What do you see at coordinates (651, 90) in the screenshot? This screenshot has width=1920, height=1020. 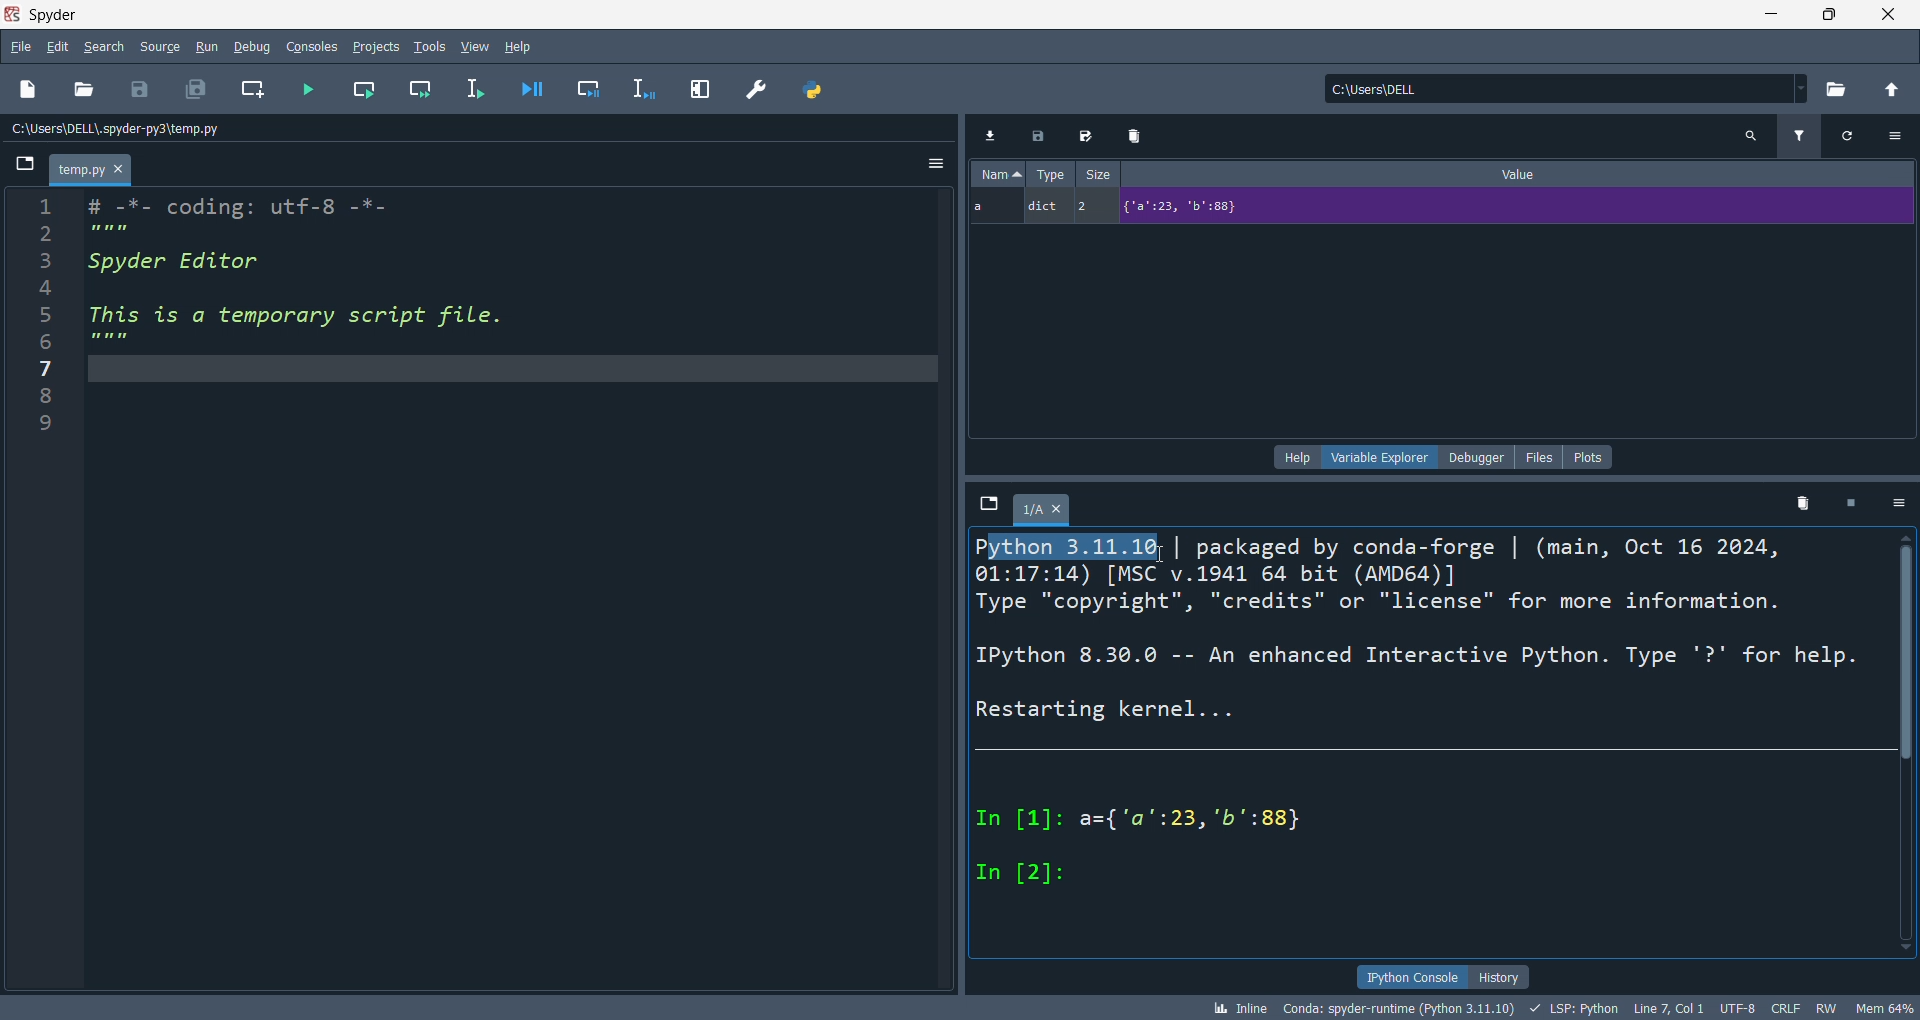 I see `debug line` at bounding box center [651, 90].